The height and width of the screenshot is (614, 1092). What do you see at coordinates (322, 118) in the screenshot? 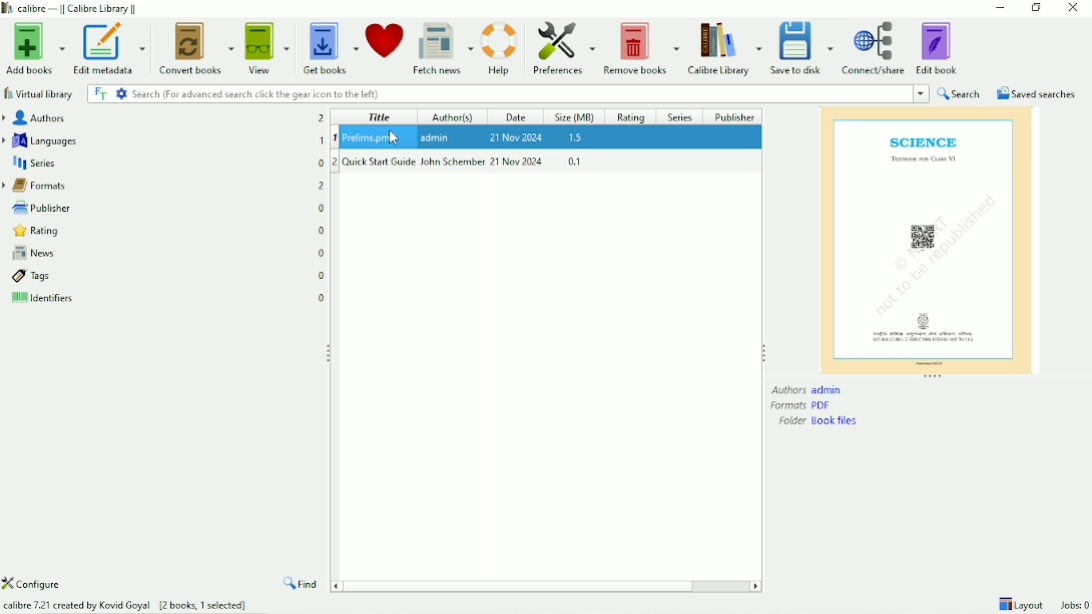
I see `2` at bounding box center [322, 118].